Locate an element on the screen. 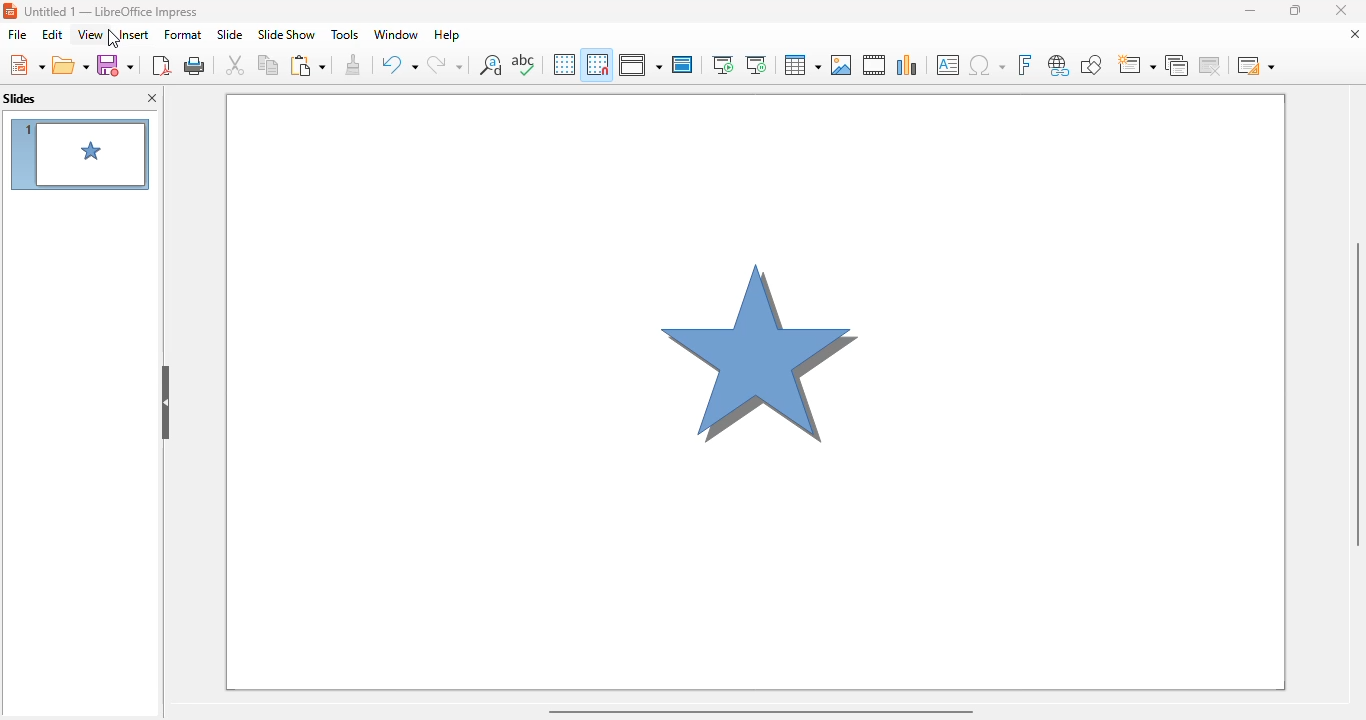 The image size is (1366, 720). print is located at coordinates (195, 64).